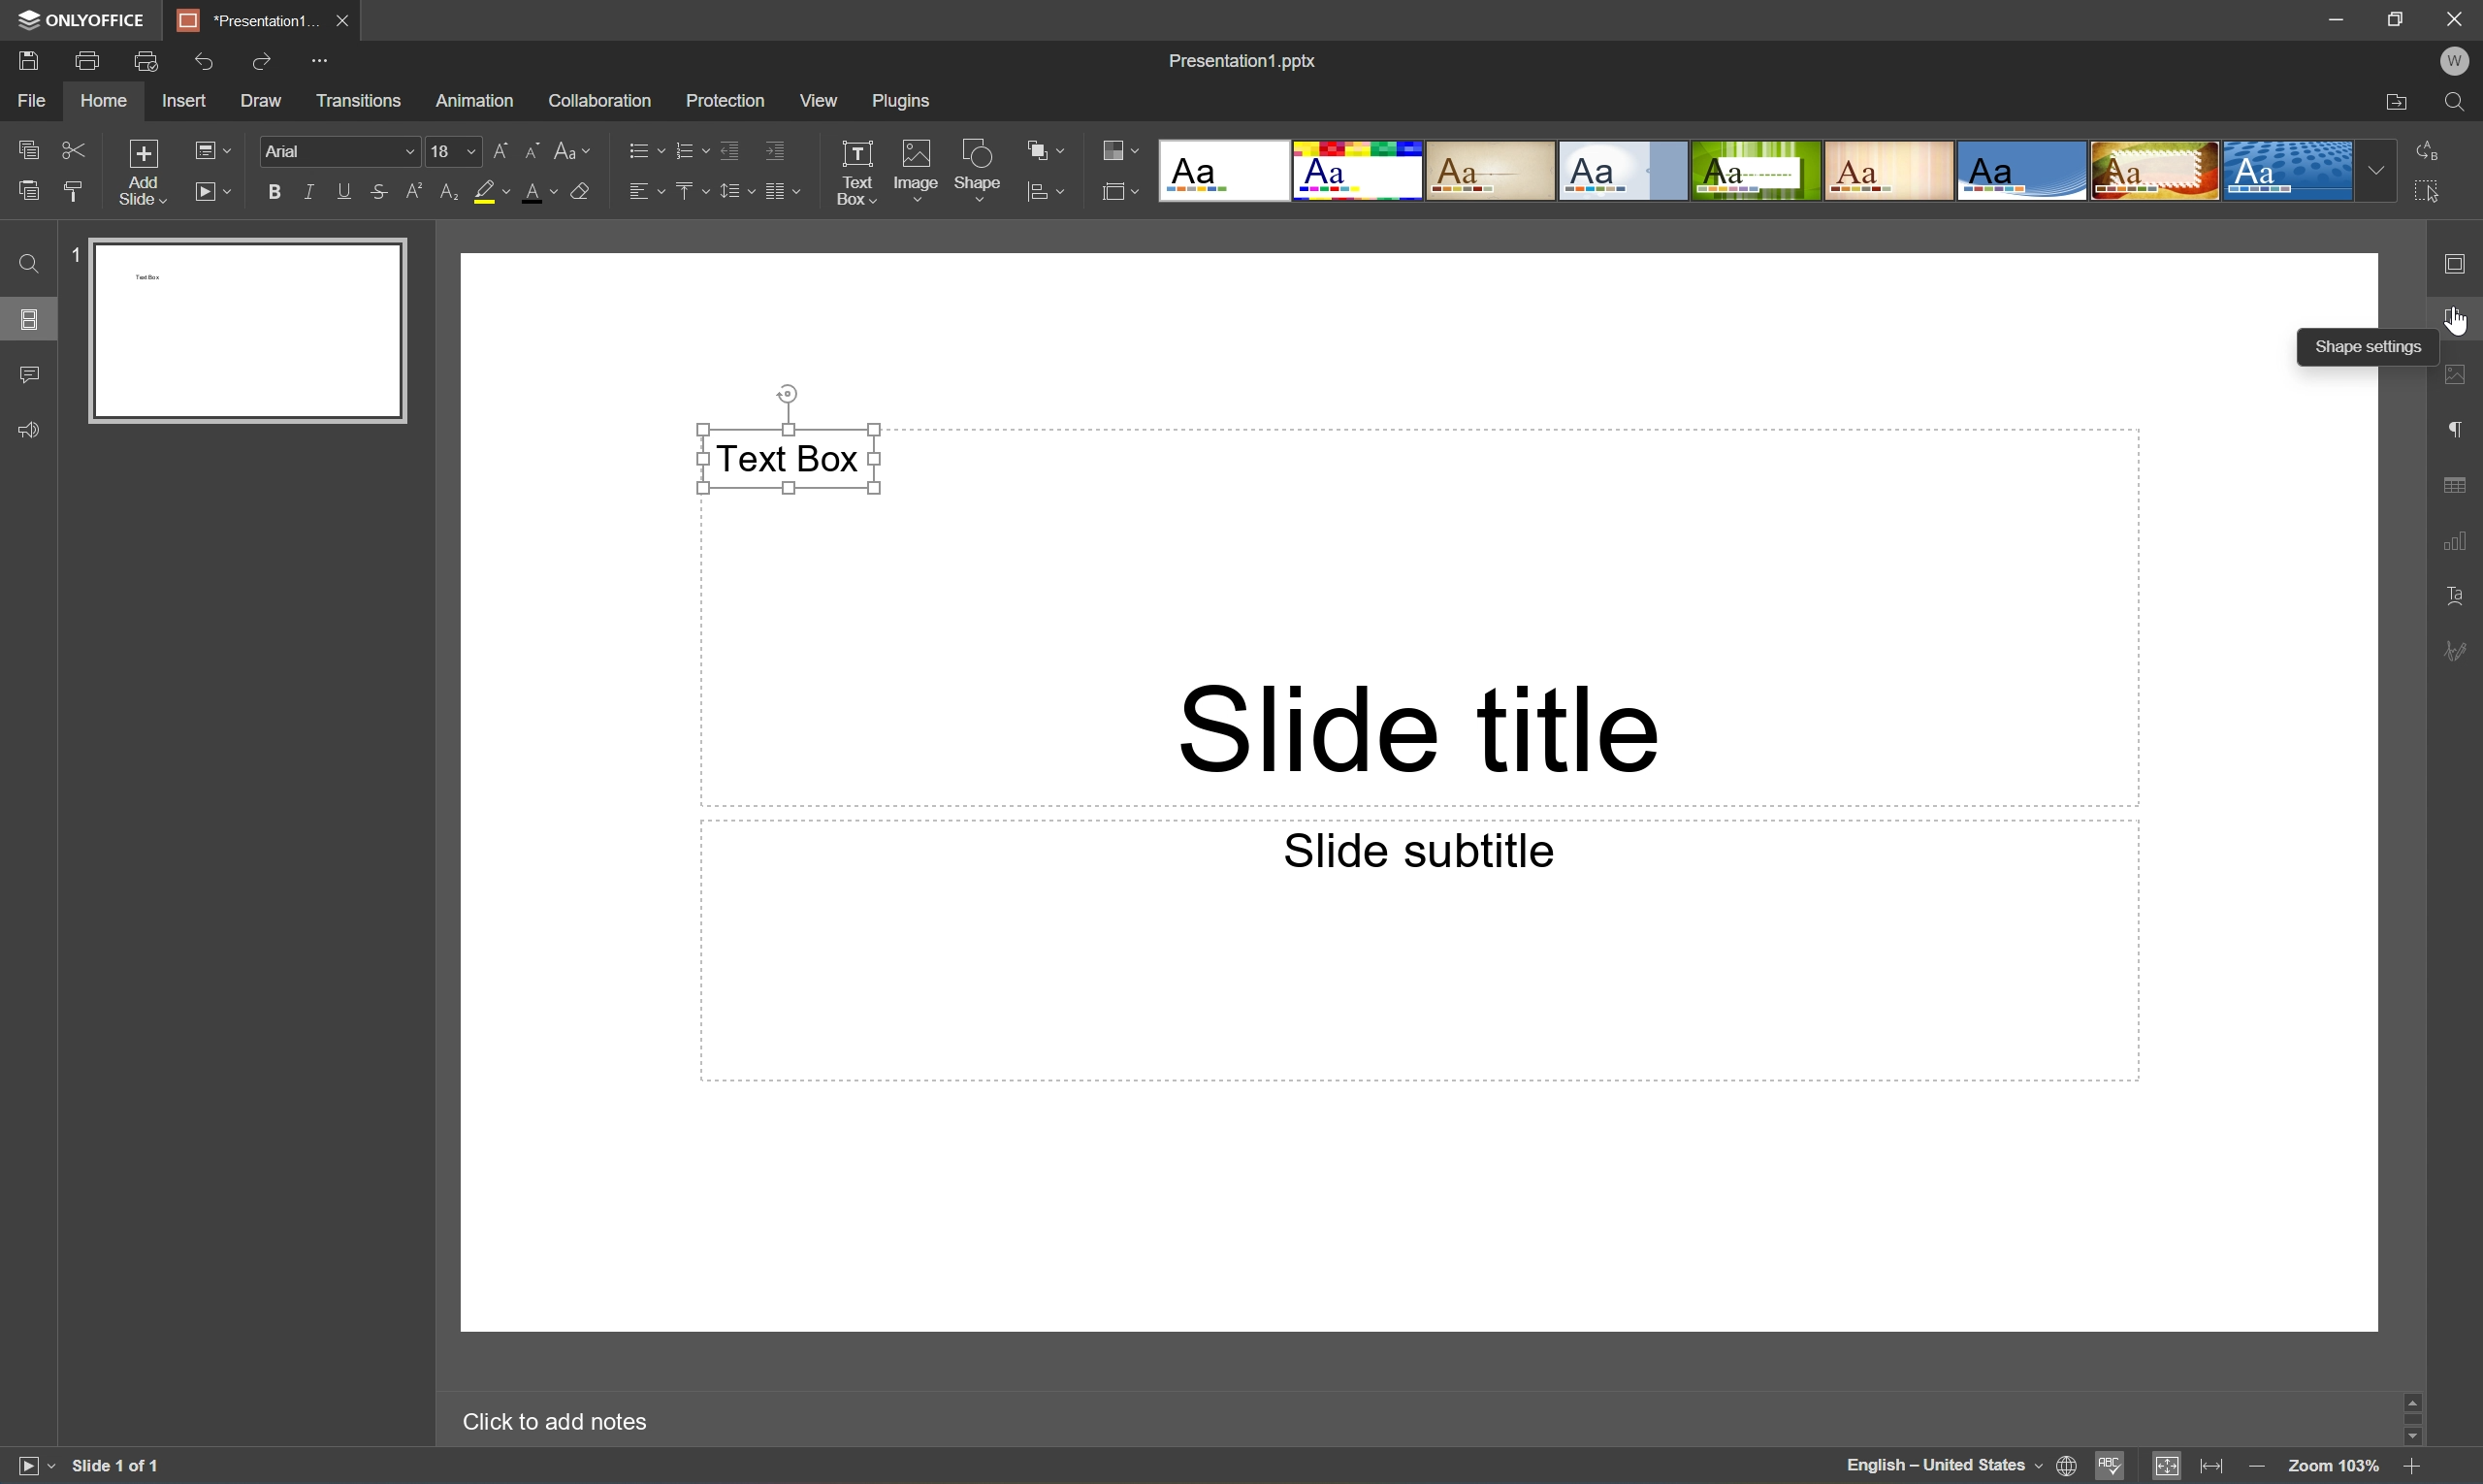 The width and height of the screenshot is (2483, 1484). I want to click on Slides, so click(27, 322).